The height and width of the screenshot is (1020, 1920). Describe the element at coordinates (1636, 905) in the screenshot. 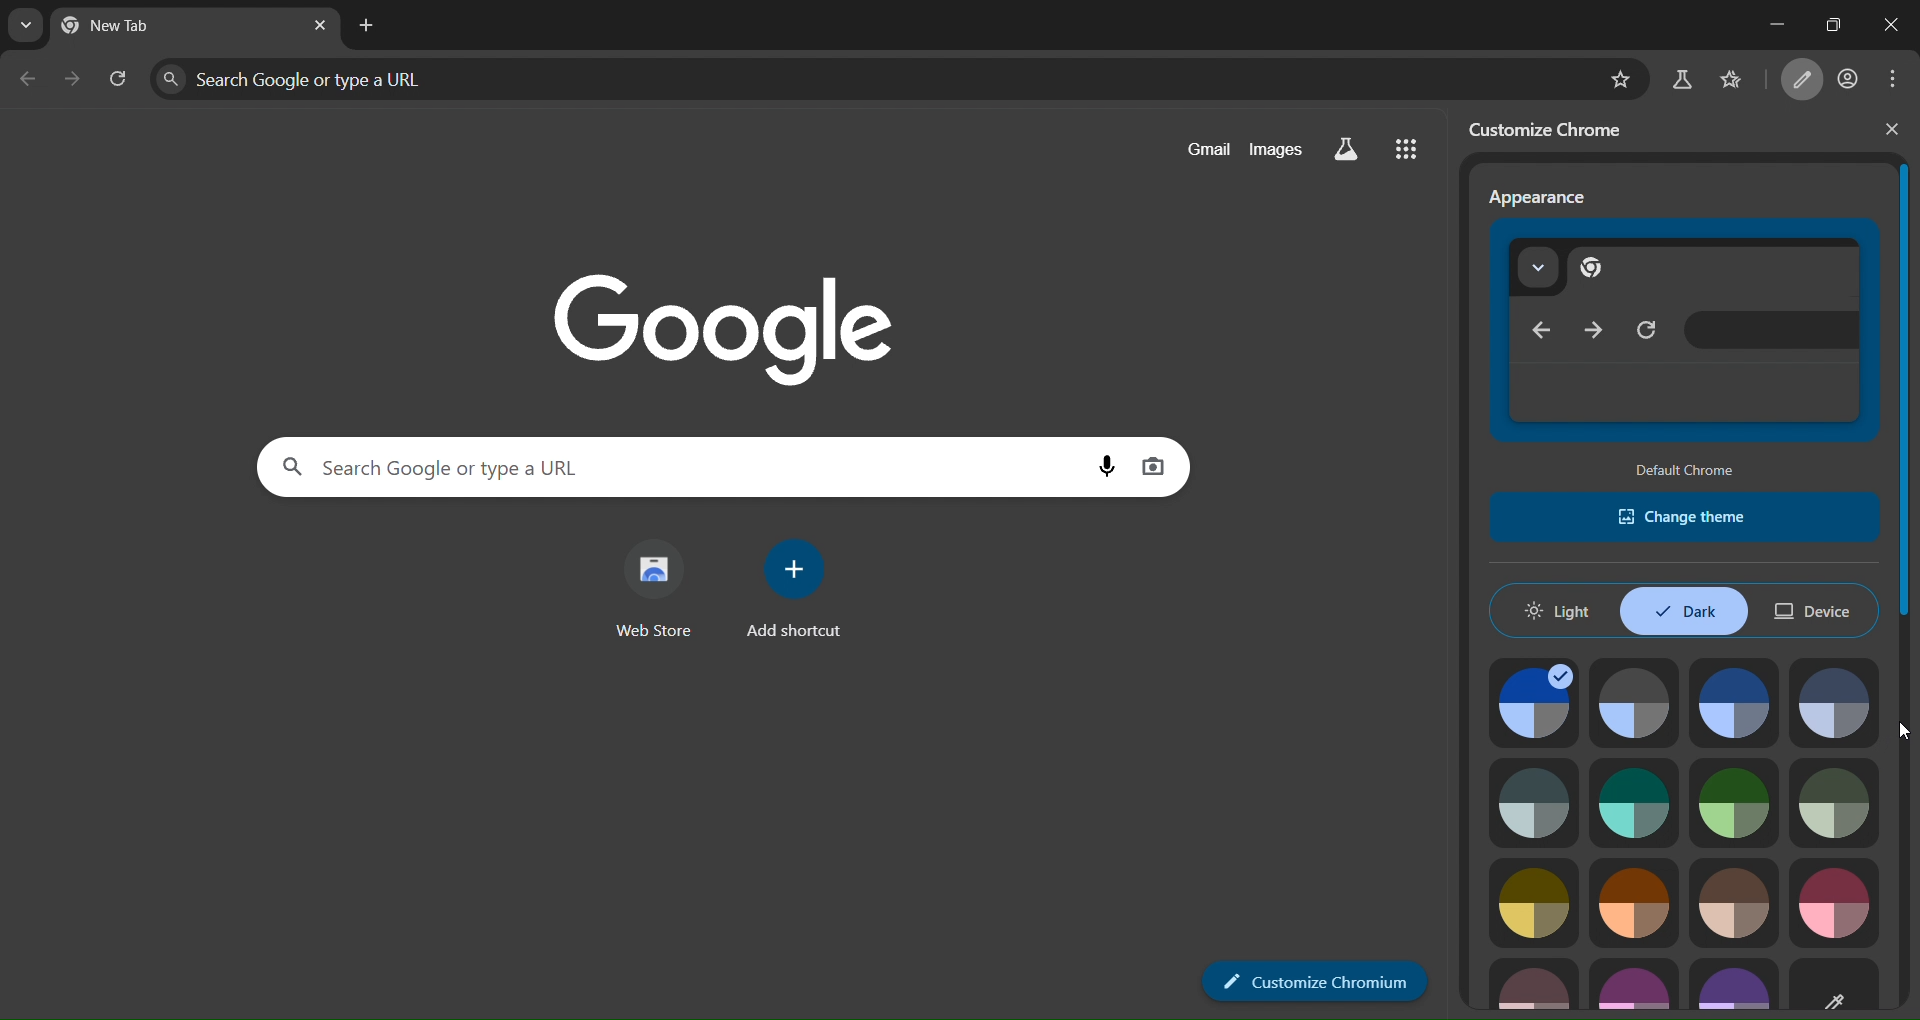

I see `image` at that location.